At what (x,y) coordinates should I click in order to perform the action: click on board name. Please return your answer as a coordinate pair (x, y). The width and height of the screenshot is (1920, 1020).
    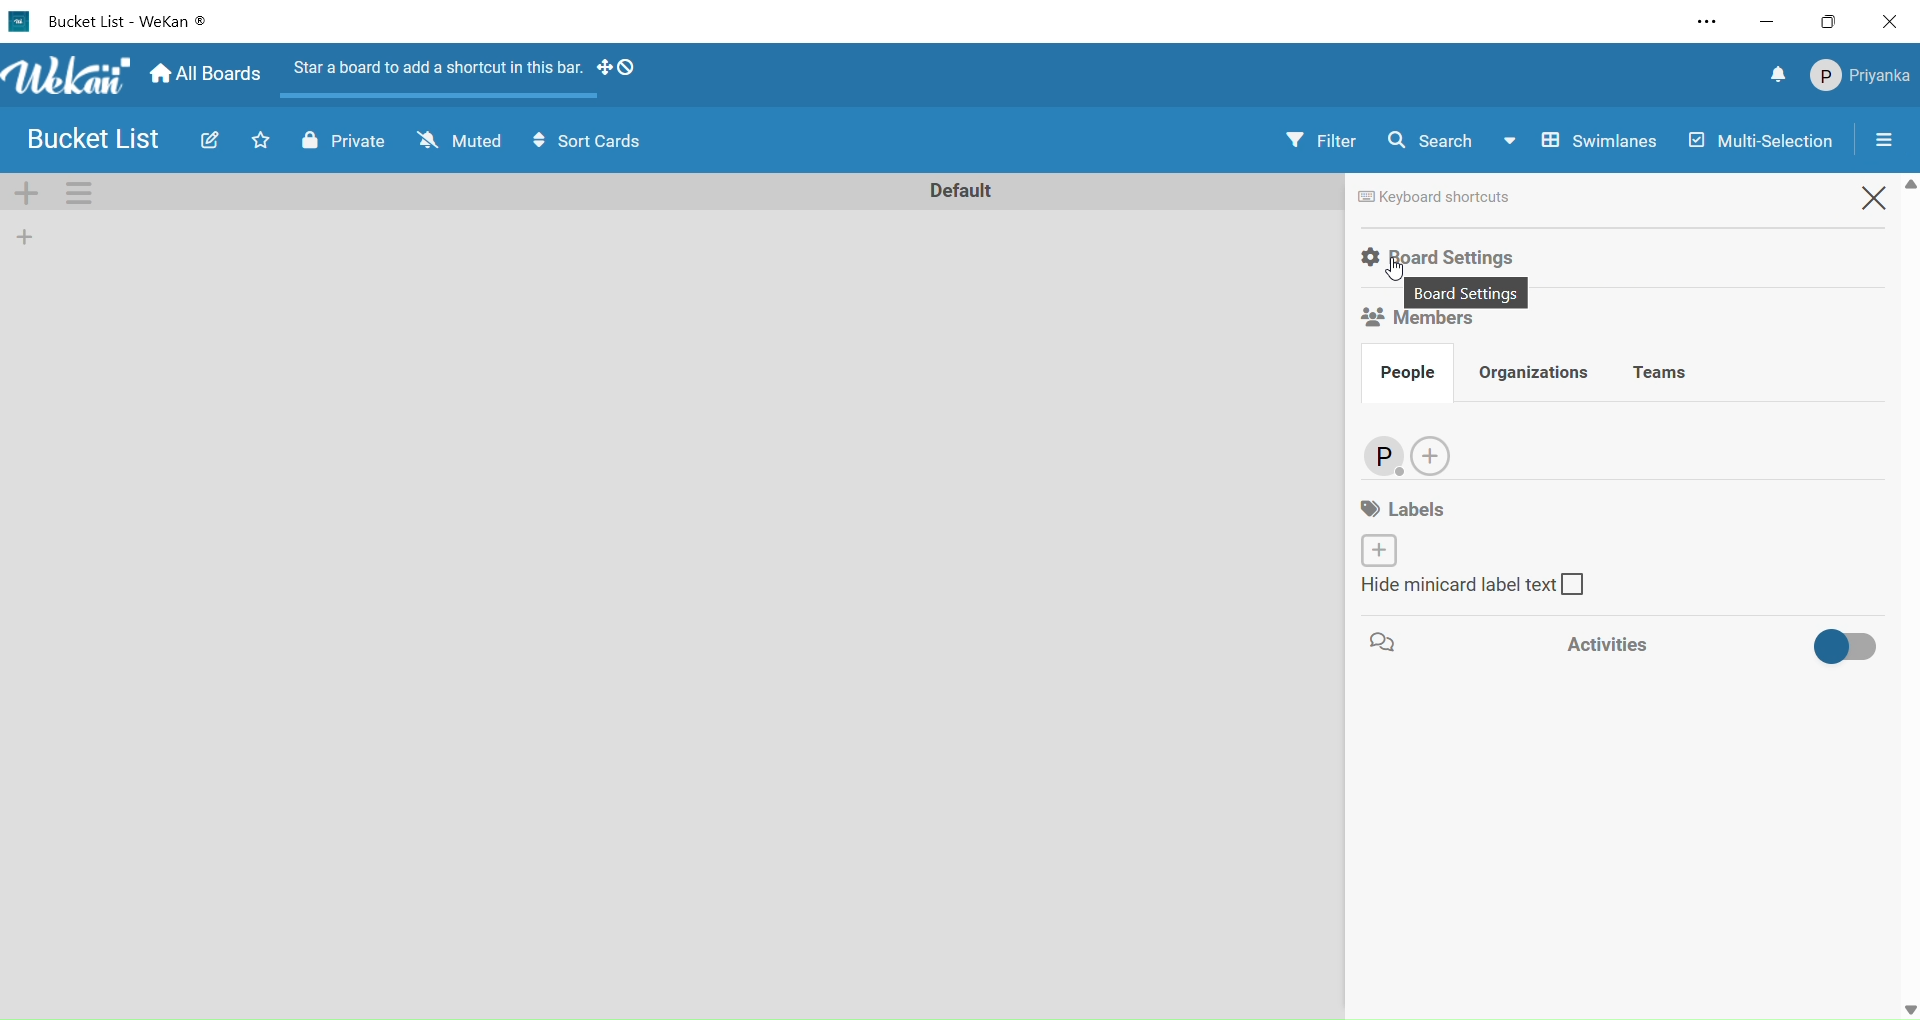
    Looking at the image, I should click on (99, 138).